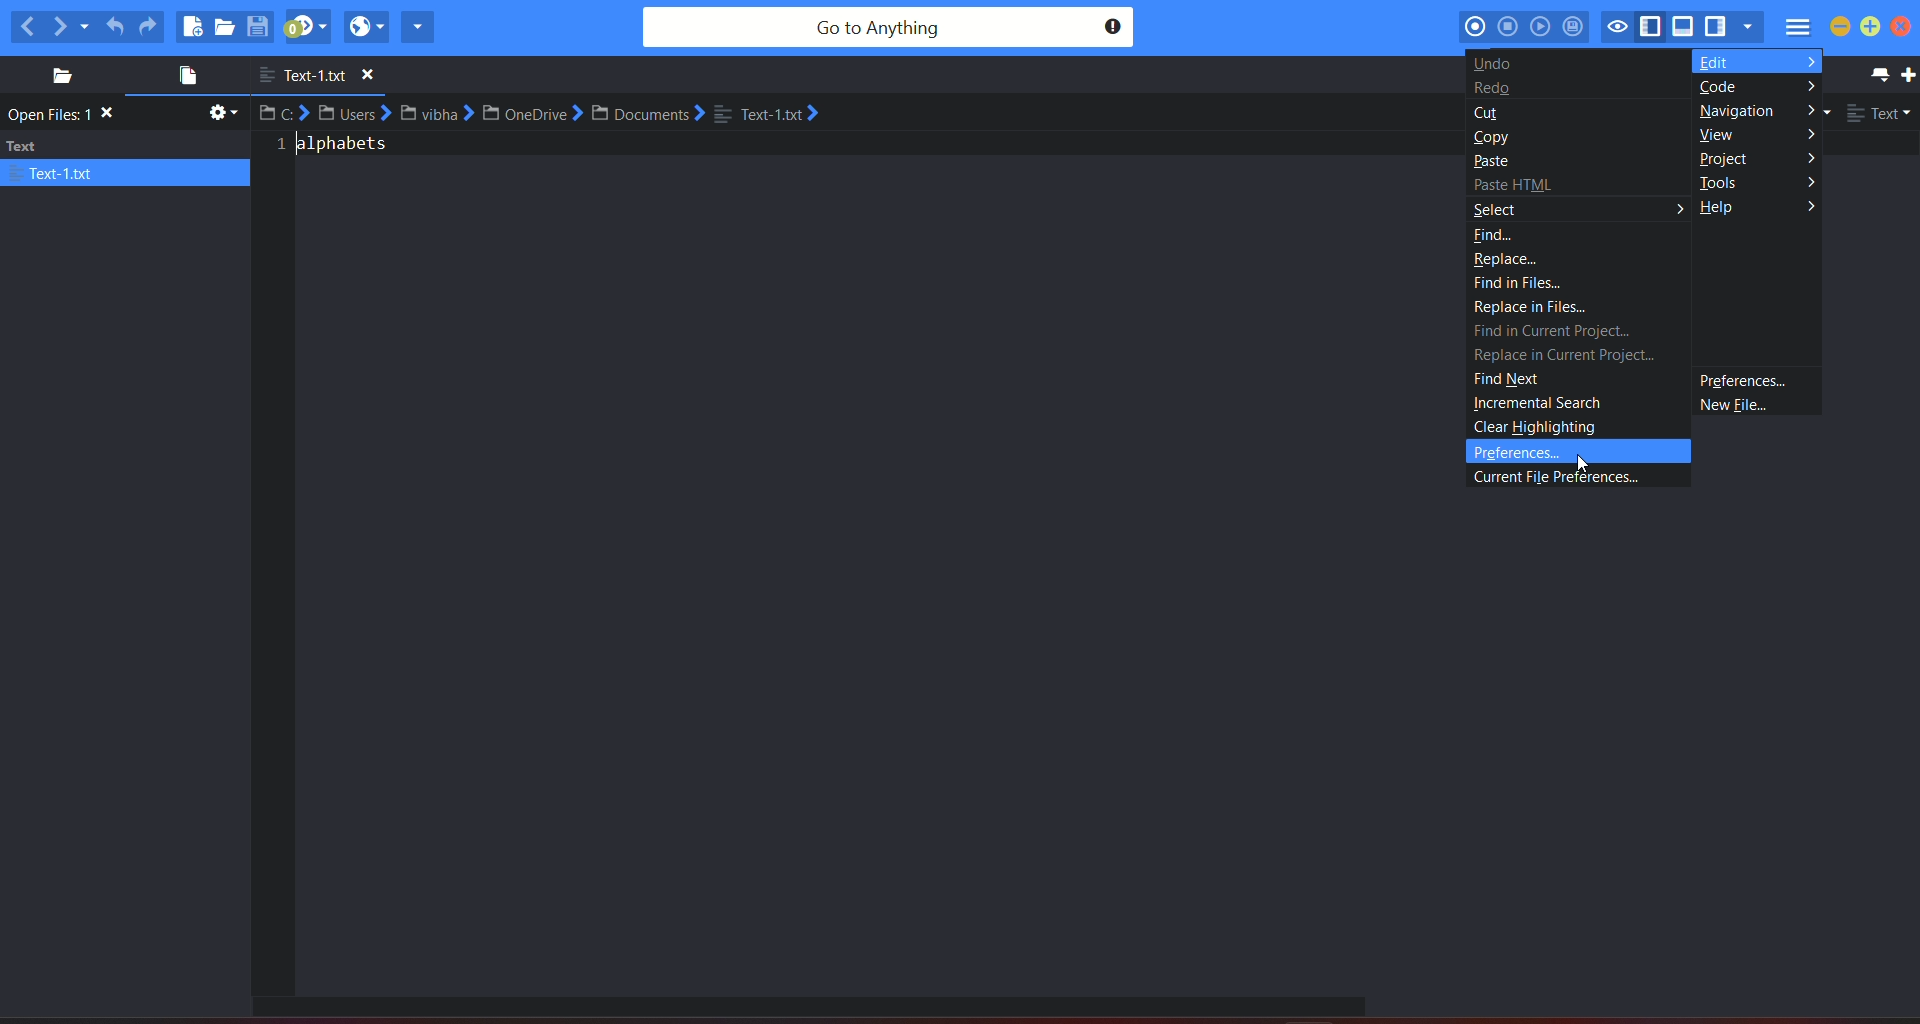 The height and width of the screenshot is (1024, 1920). I want to click on preferences, so click(1580, 452).